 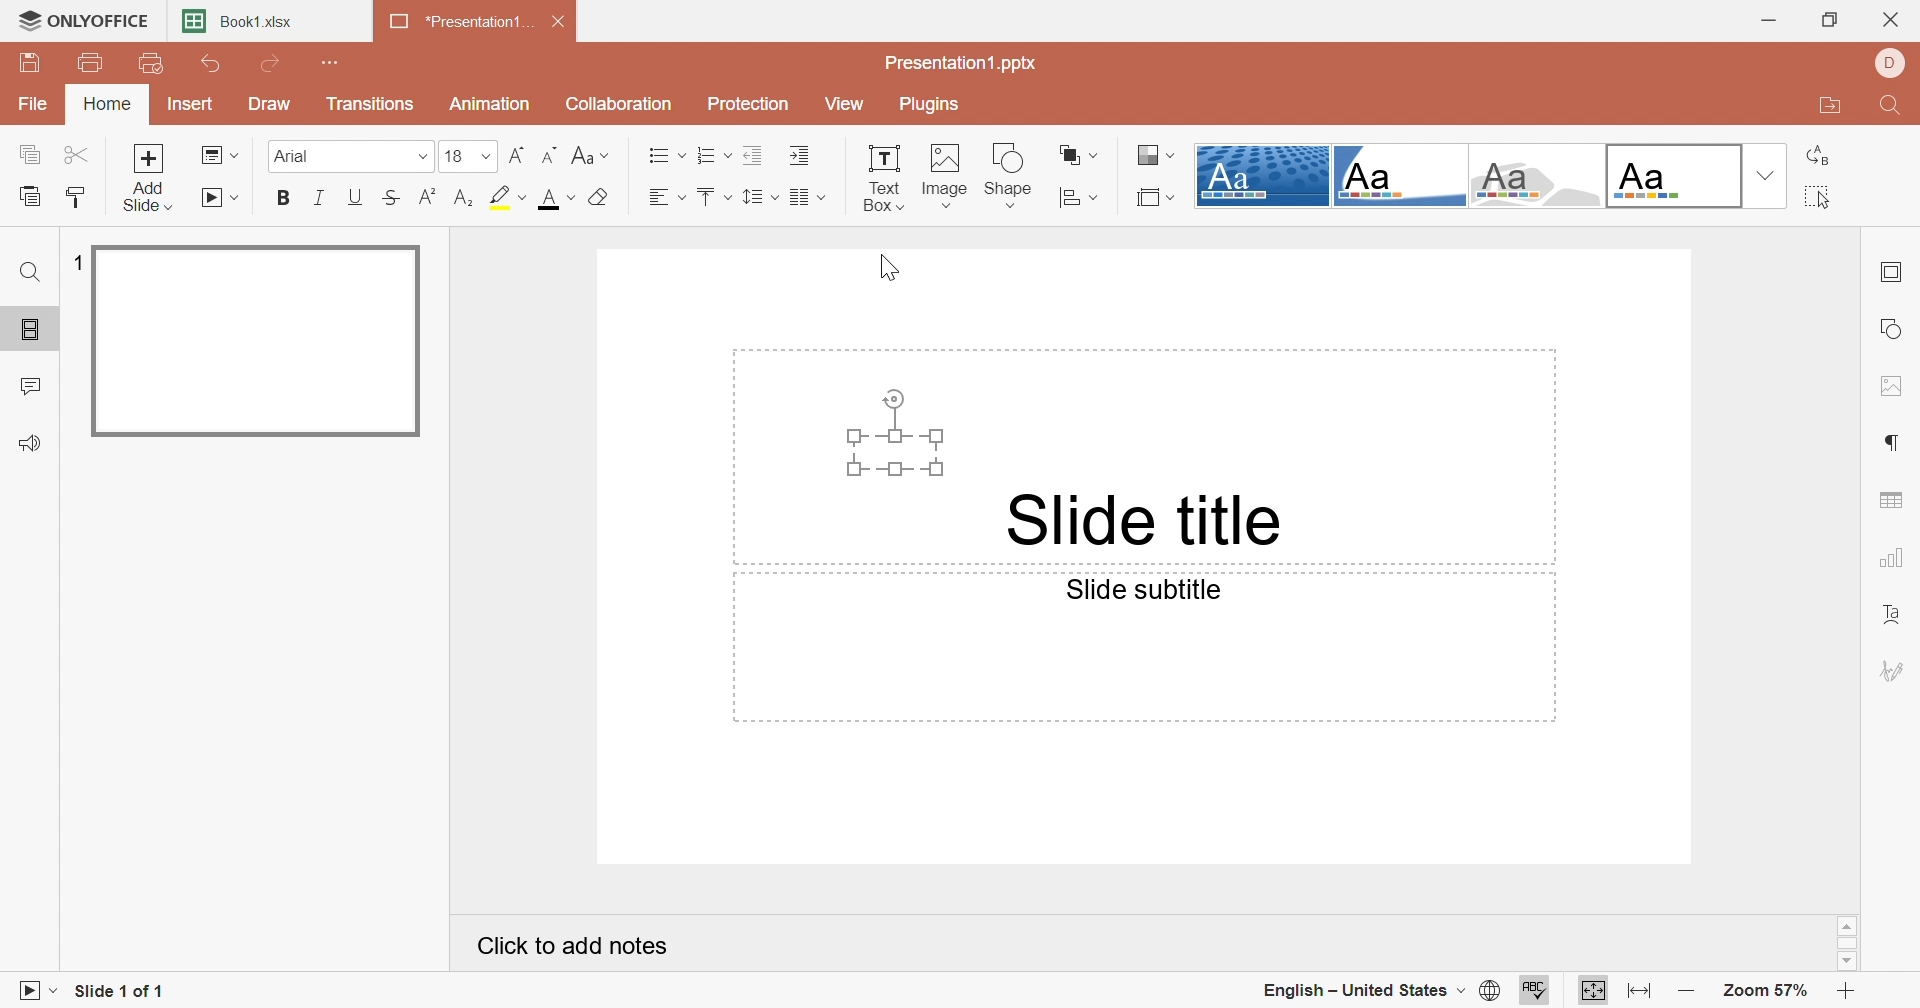 What do you see at coordinates (215, 66) in the screenshot?
I see `Undo` at bounding box center [215, 66].